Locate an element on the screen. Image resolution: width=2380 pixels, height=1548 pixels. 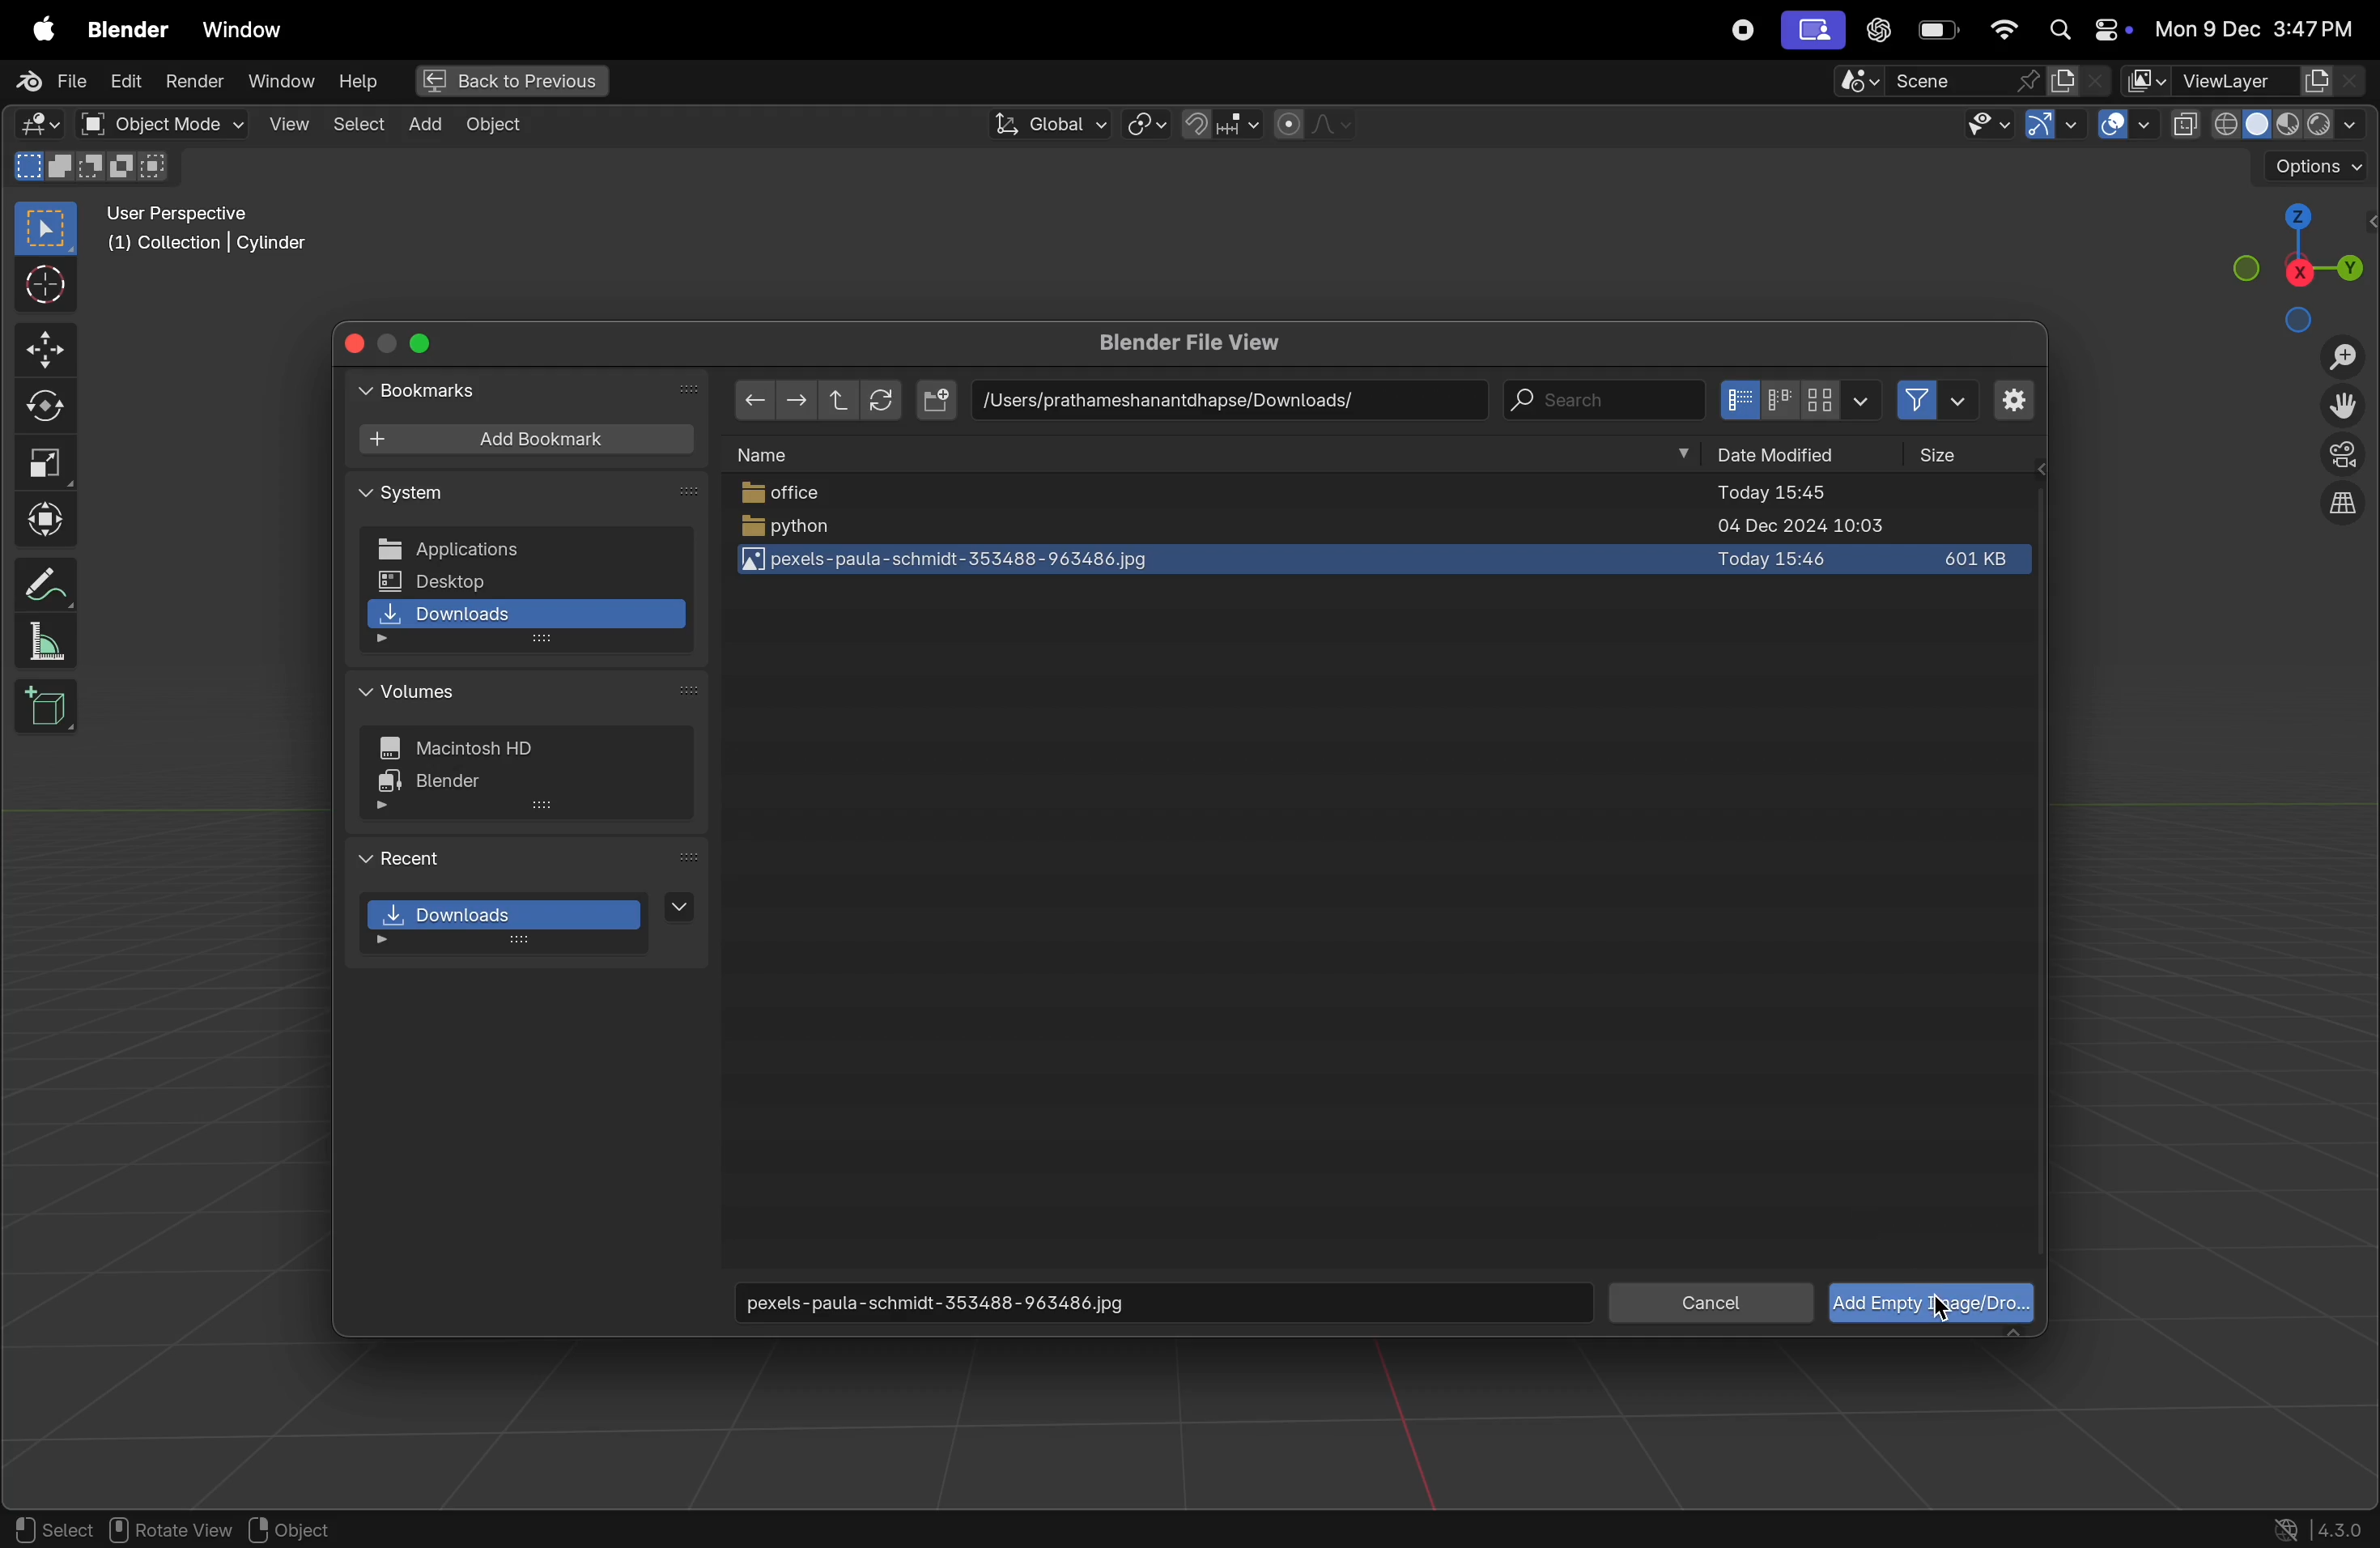
apple widgets is located at coordinates (2082, 31).